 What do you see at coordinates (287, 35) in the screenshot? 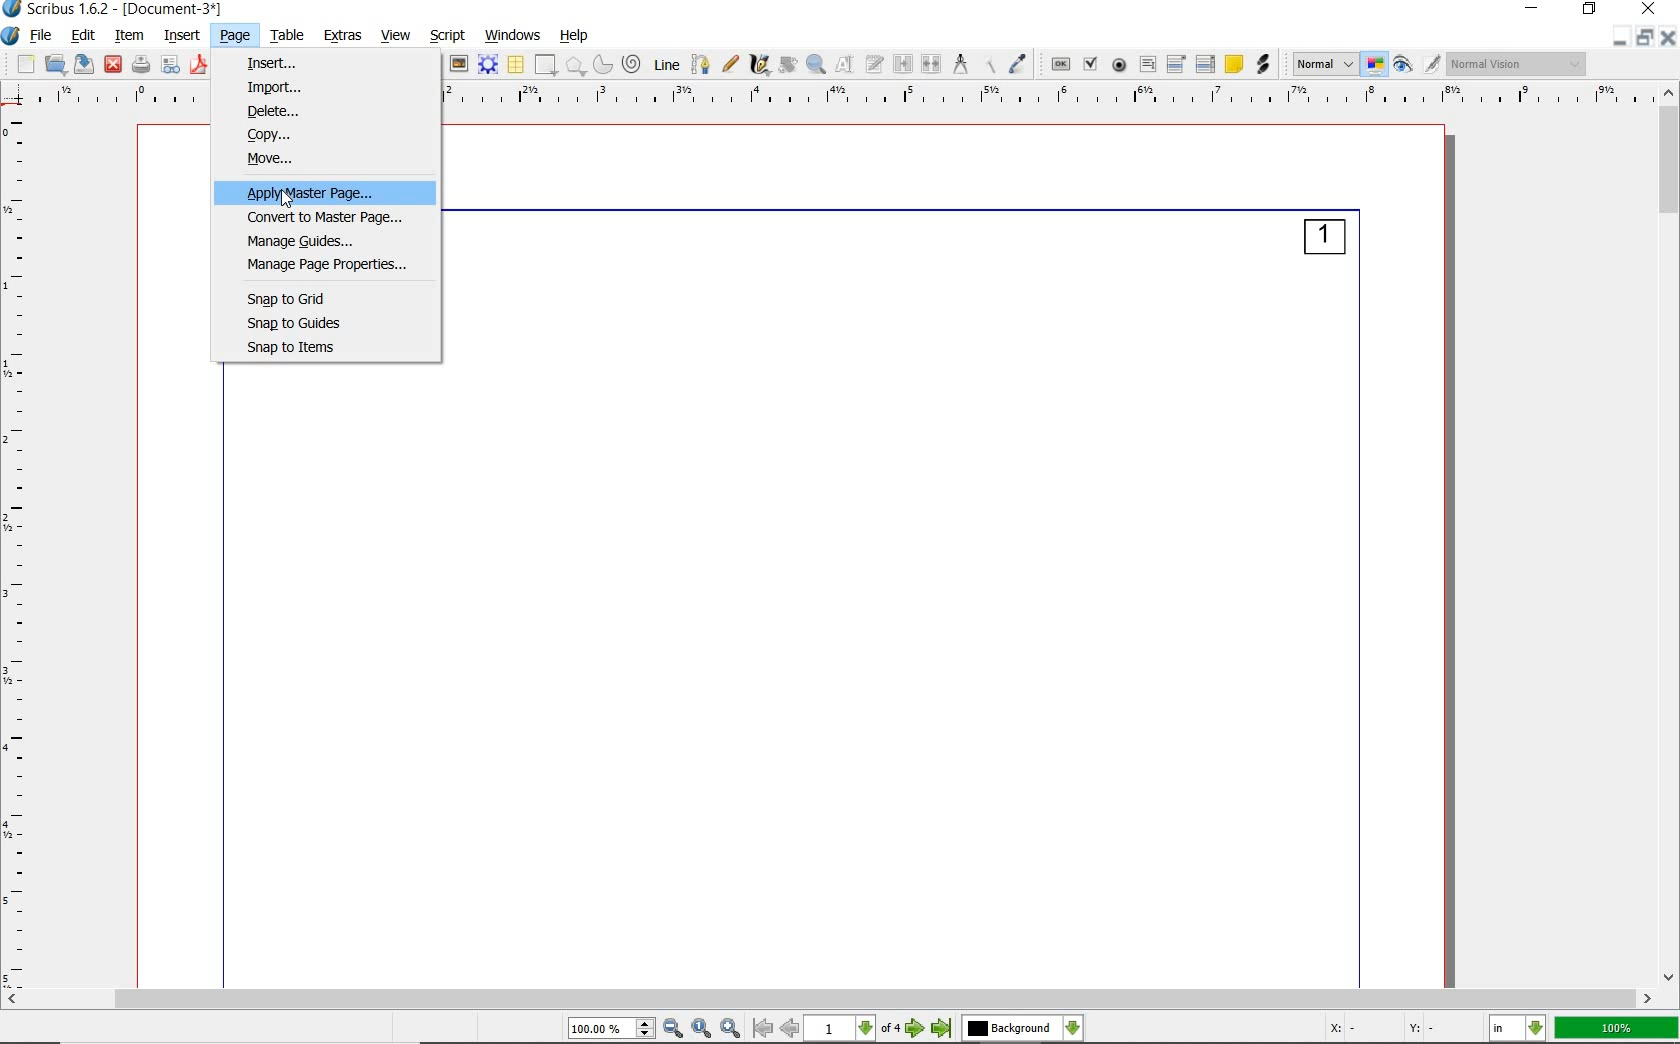
I see `table` at bounding box center [287, 35].